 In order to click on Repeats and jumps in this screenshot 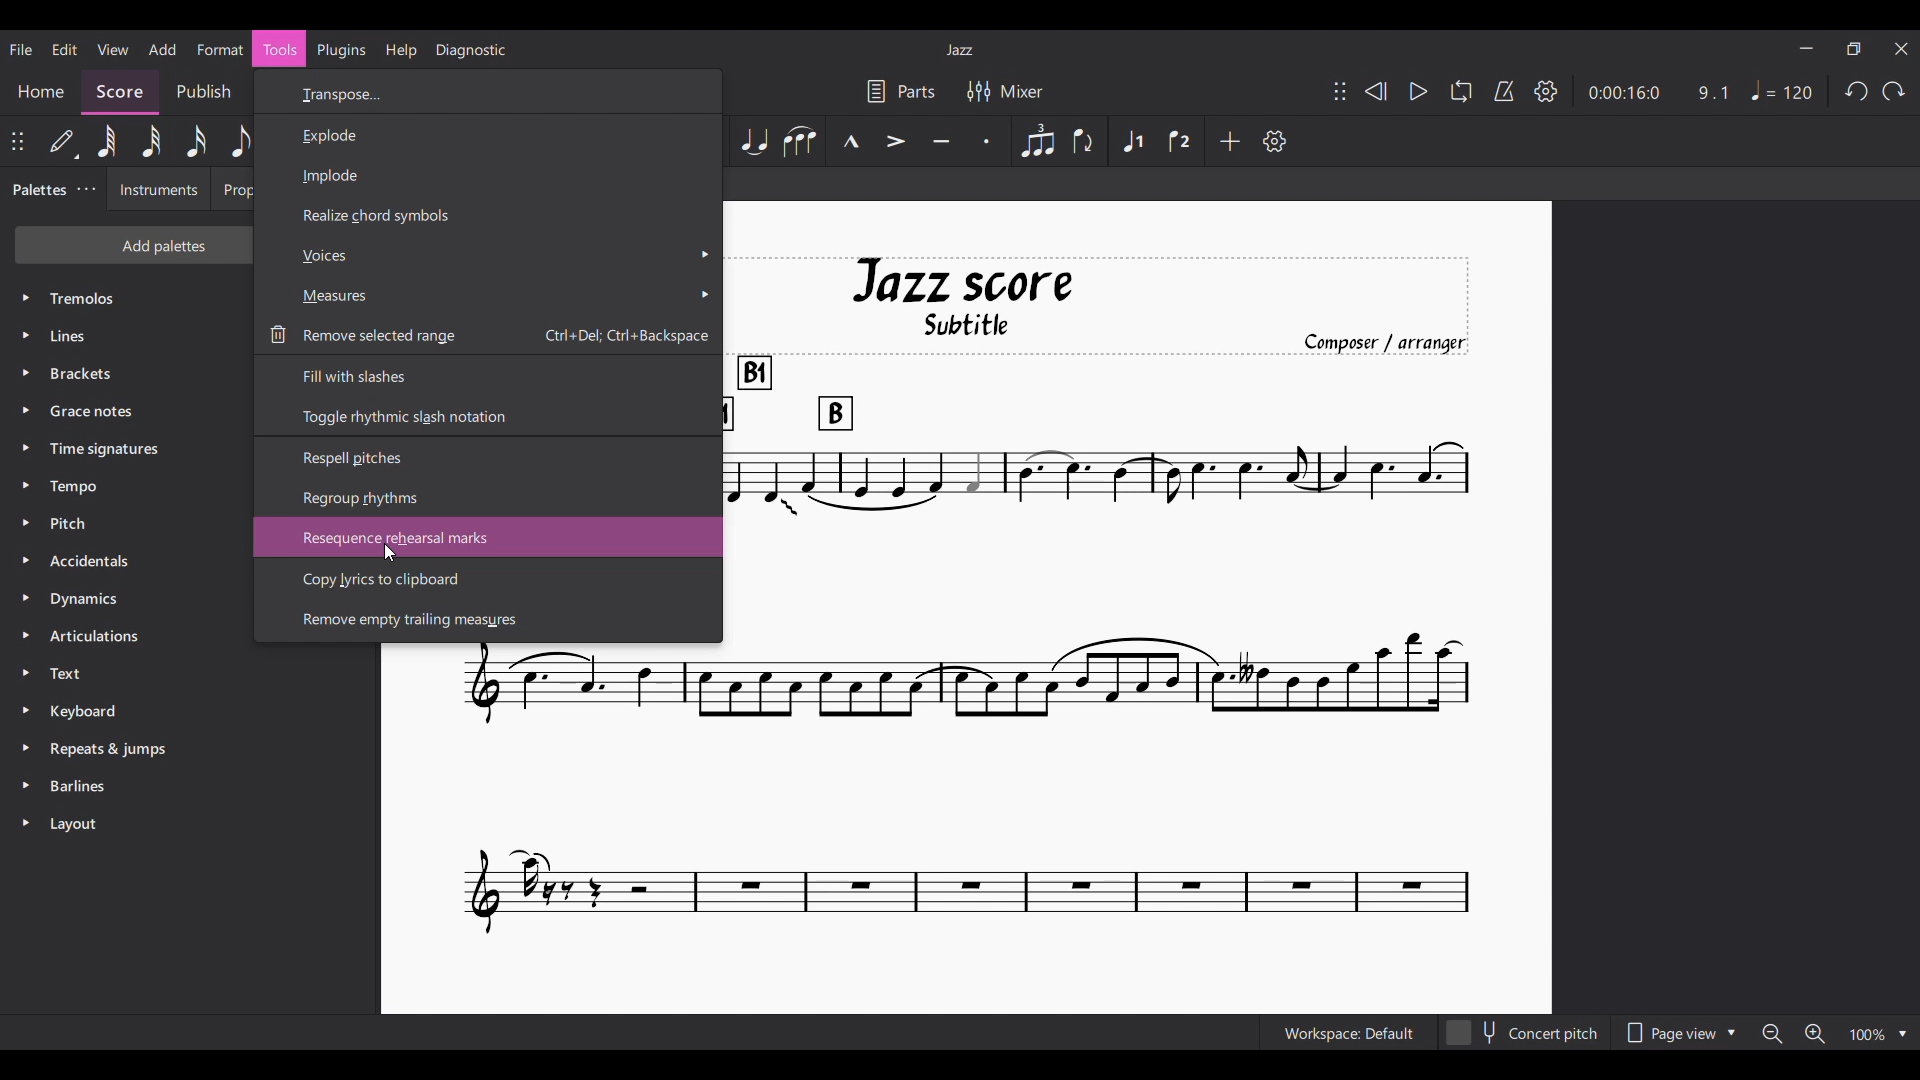, I will do `click(190, 749)`.